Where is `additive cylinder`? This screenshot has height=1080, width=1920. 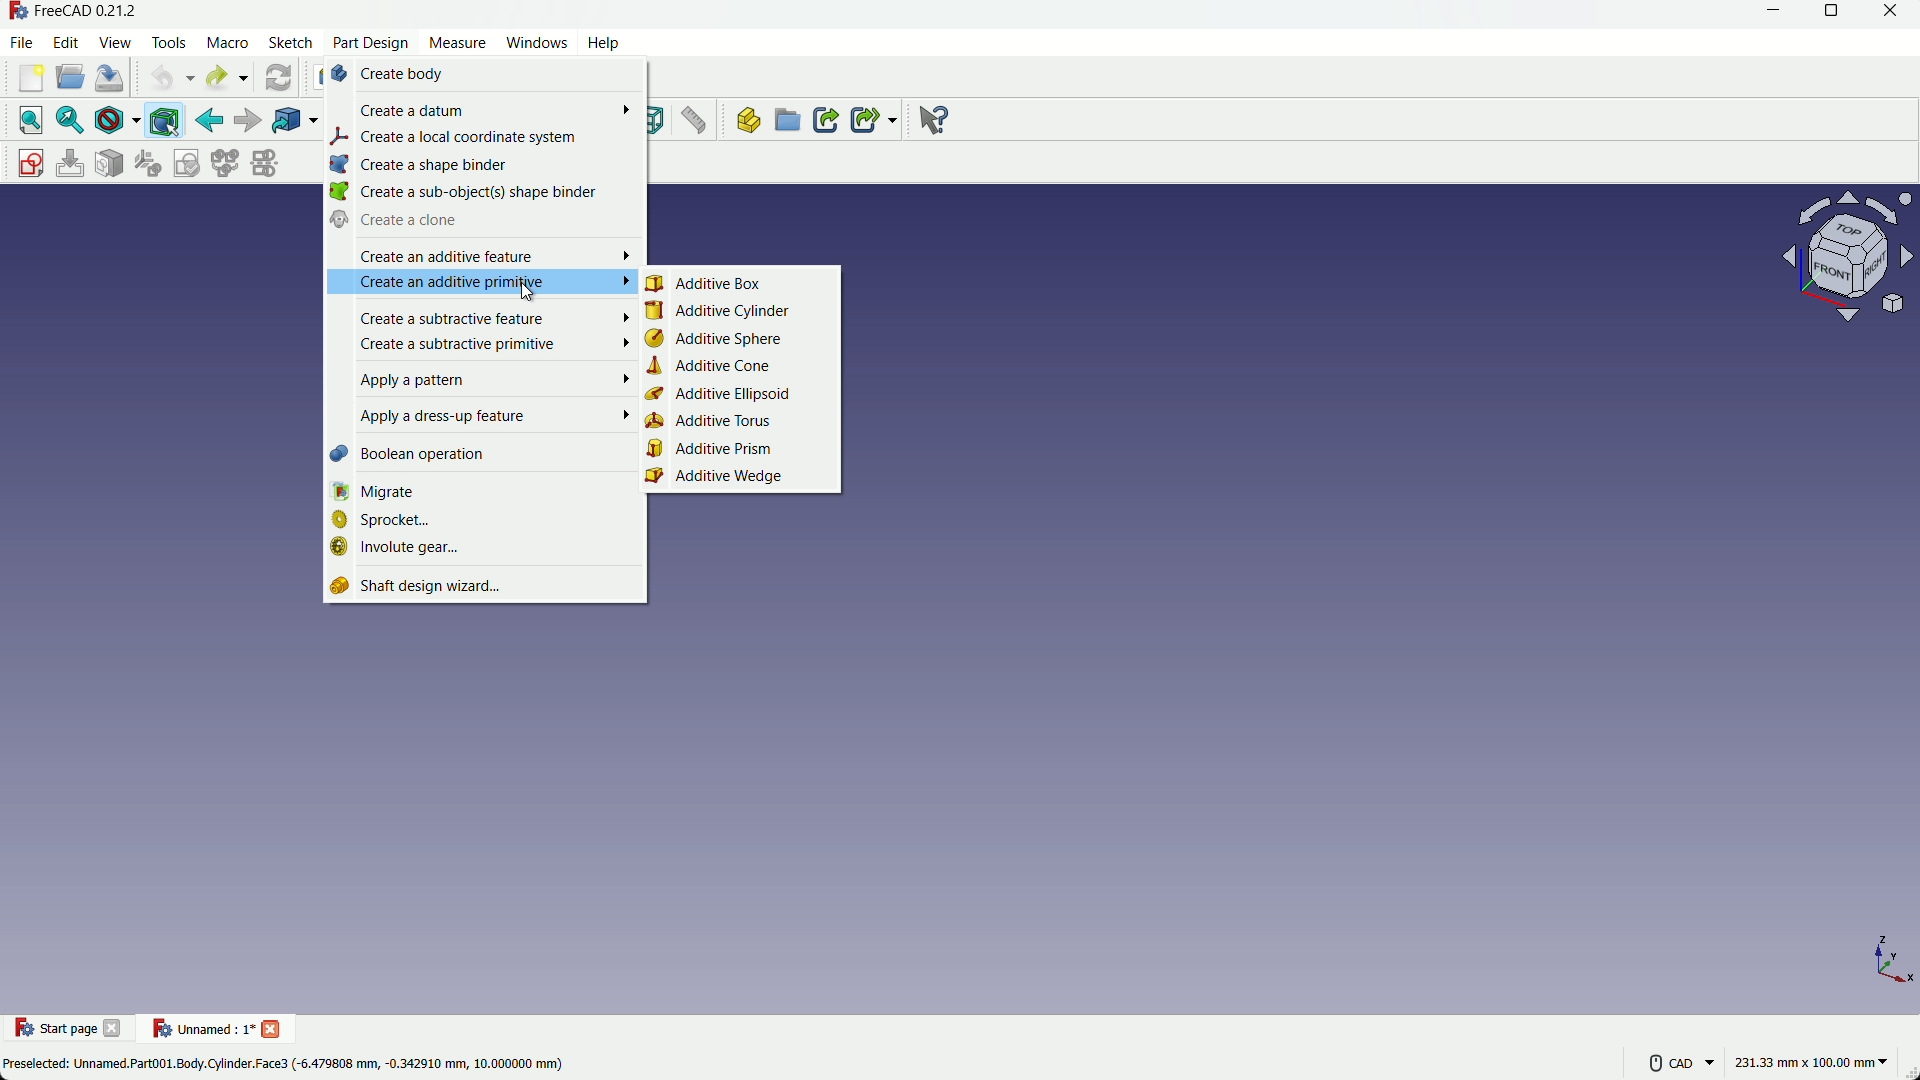
additive cylinder is located at coordinates (739, 312).